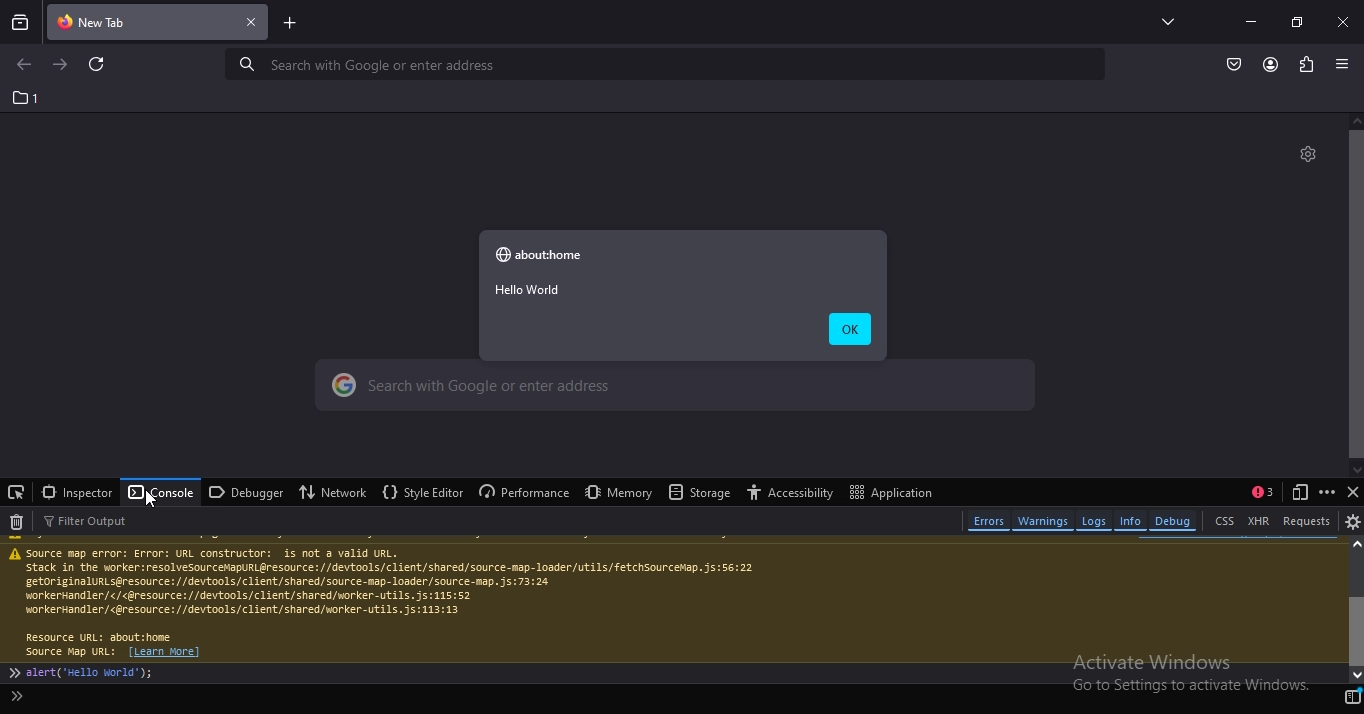 This screenshot has width=1364, height=714. What do you see at coordinates (1176, 520) in the screenshot?
I see `debug` at bounding box center [1176, 520].